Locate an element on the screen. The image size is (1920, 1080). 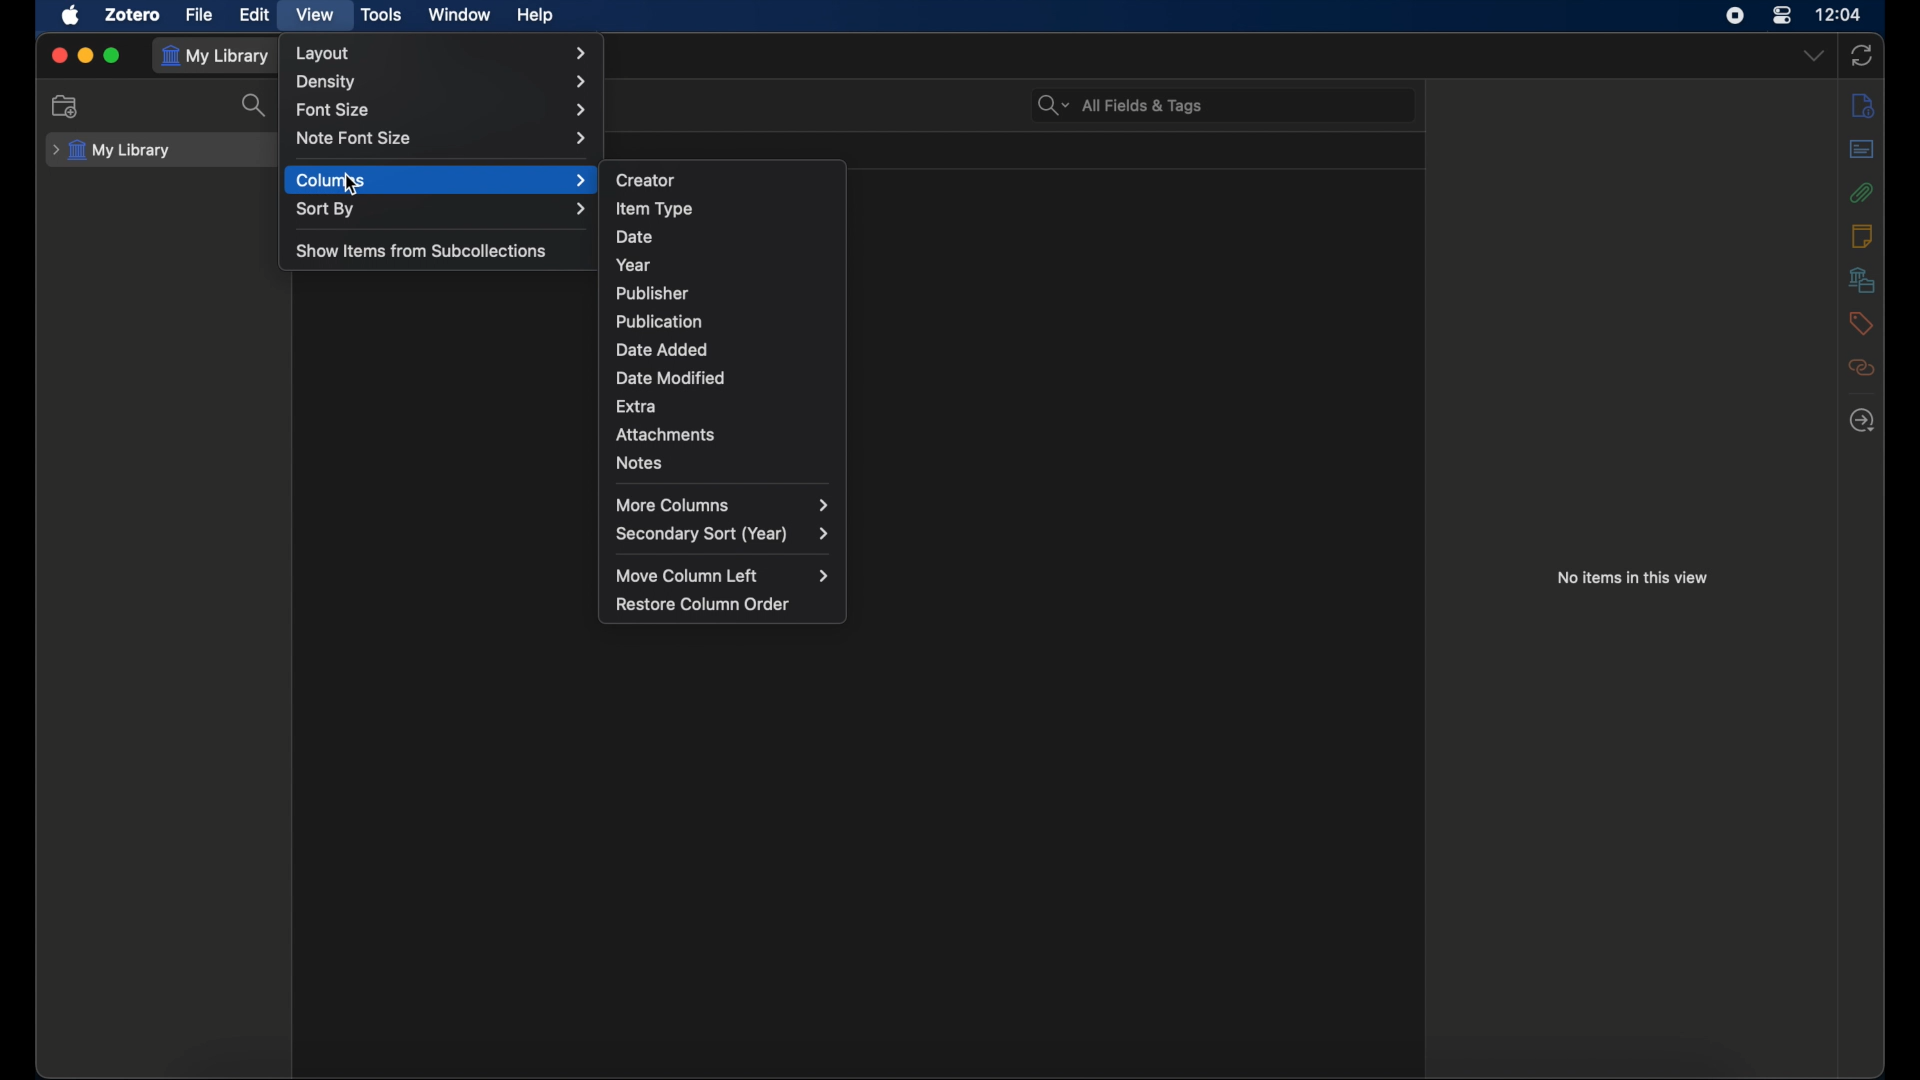
notes is located at coordinates (1861, 235).